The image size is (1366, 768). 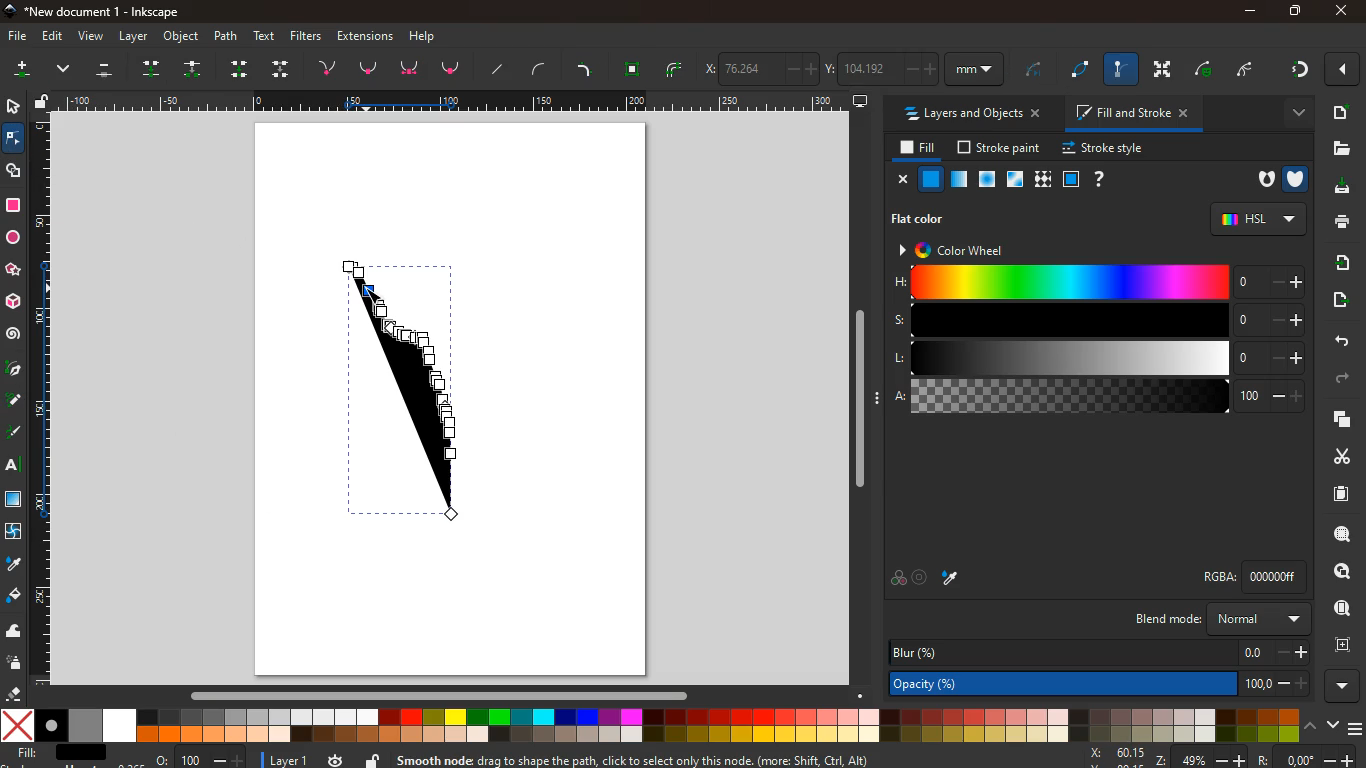 What do you see at coordinates (15, 532) in the screenshot?
I see `twist` at bounding box center [15, 532].